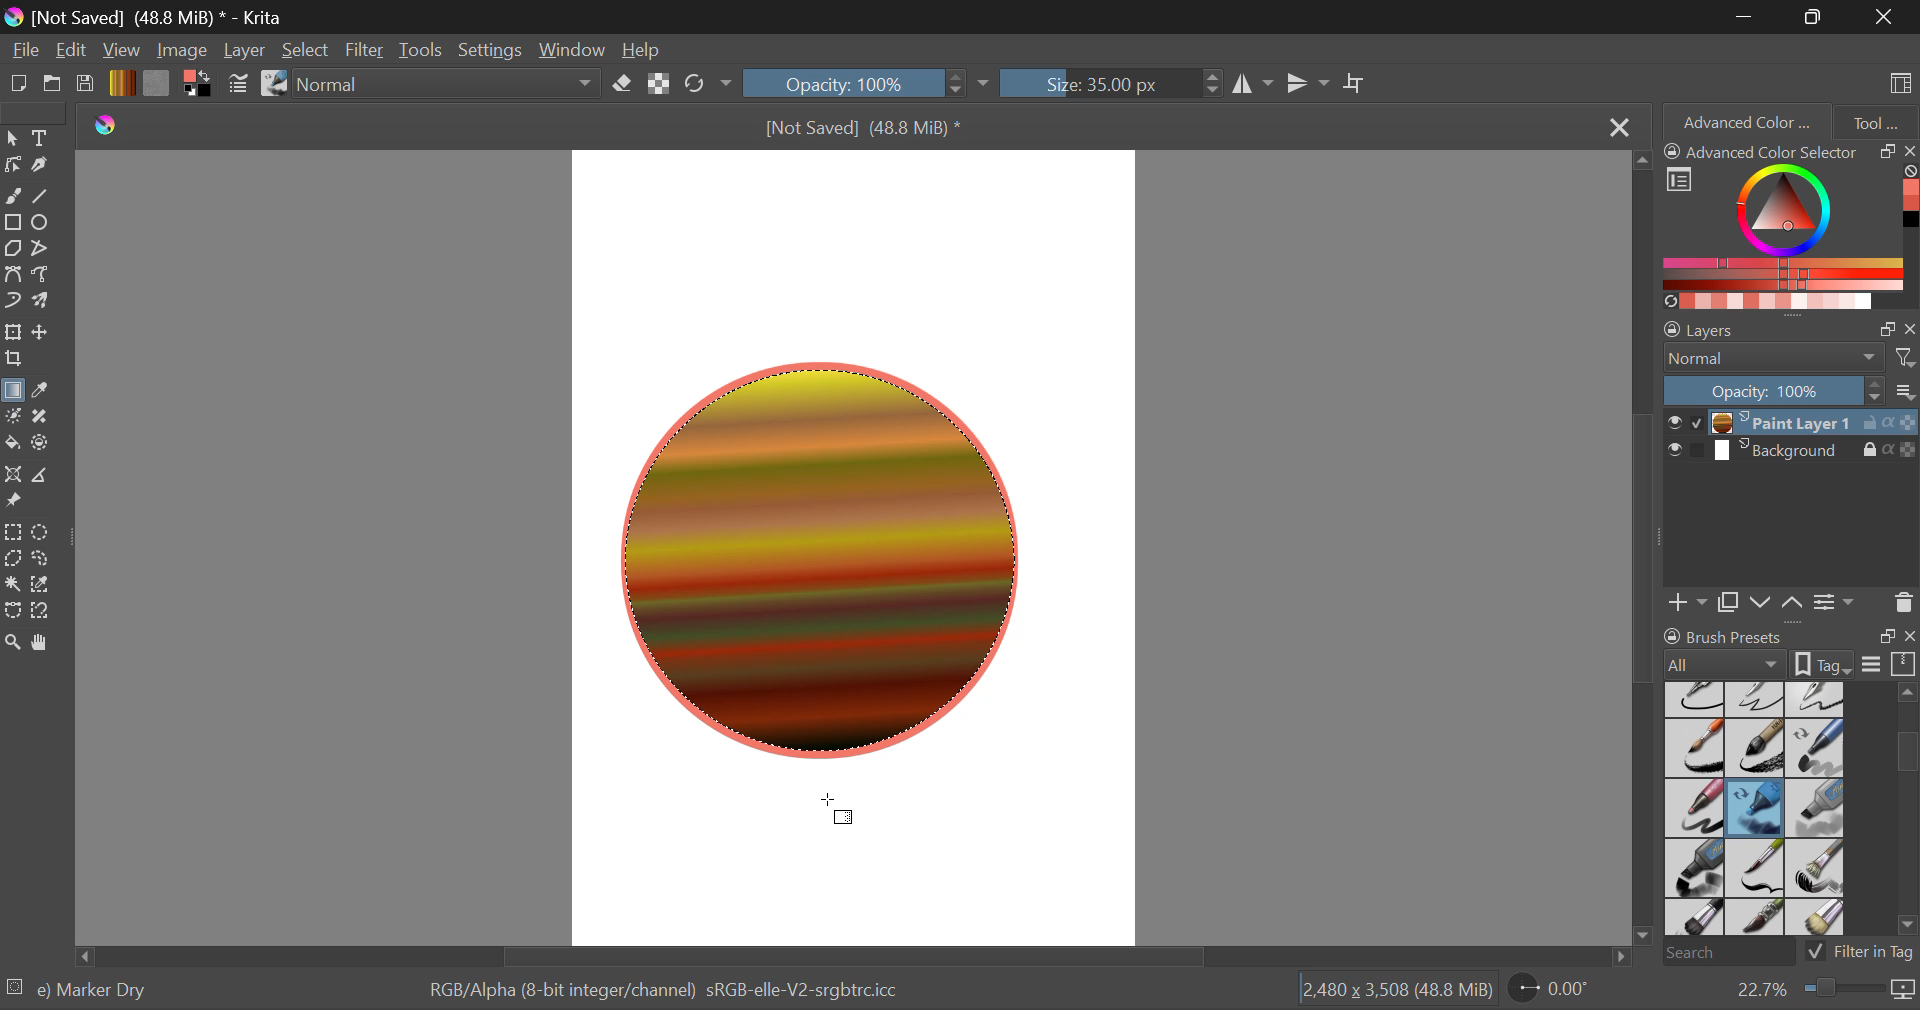 The image size is (1920, 1010). What do you see at coordinates (1885, 16) in the screenshot?
I see `Close` at bounding box center [1885, 16].